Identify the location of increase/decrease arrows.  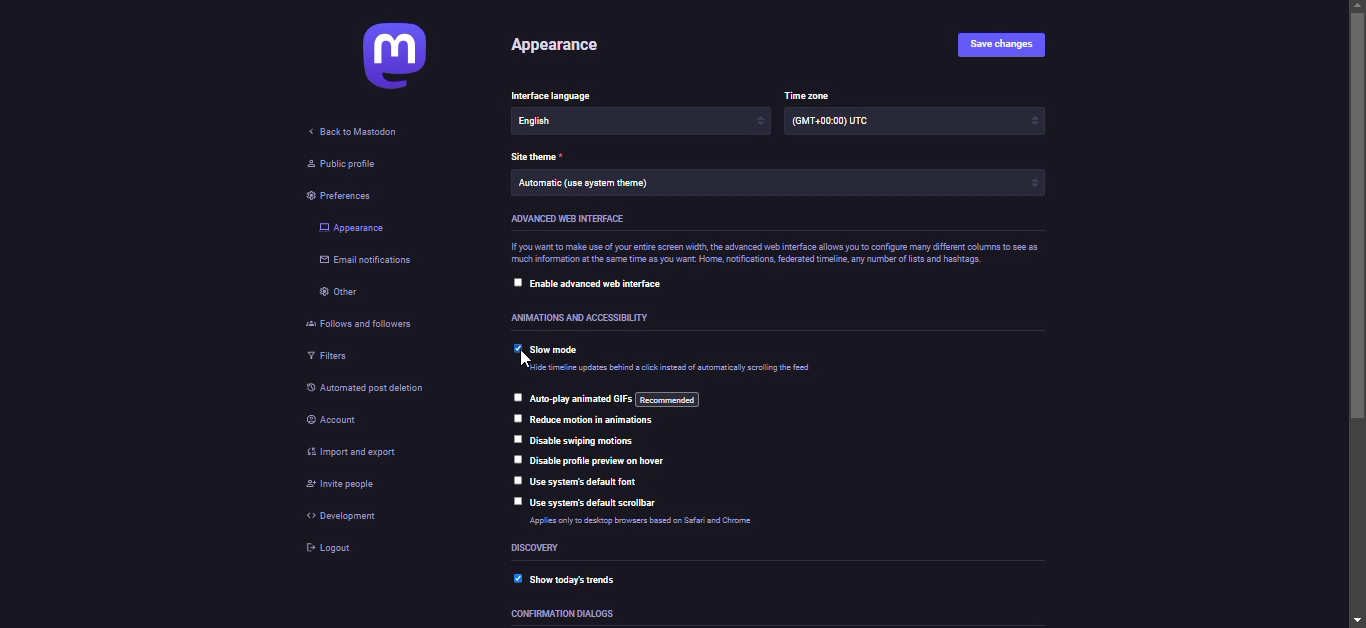
(1035, 183).